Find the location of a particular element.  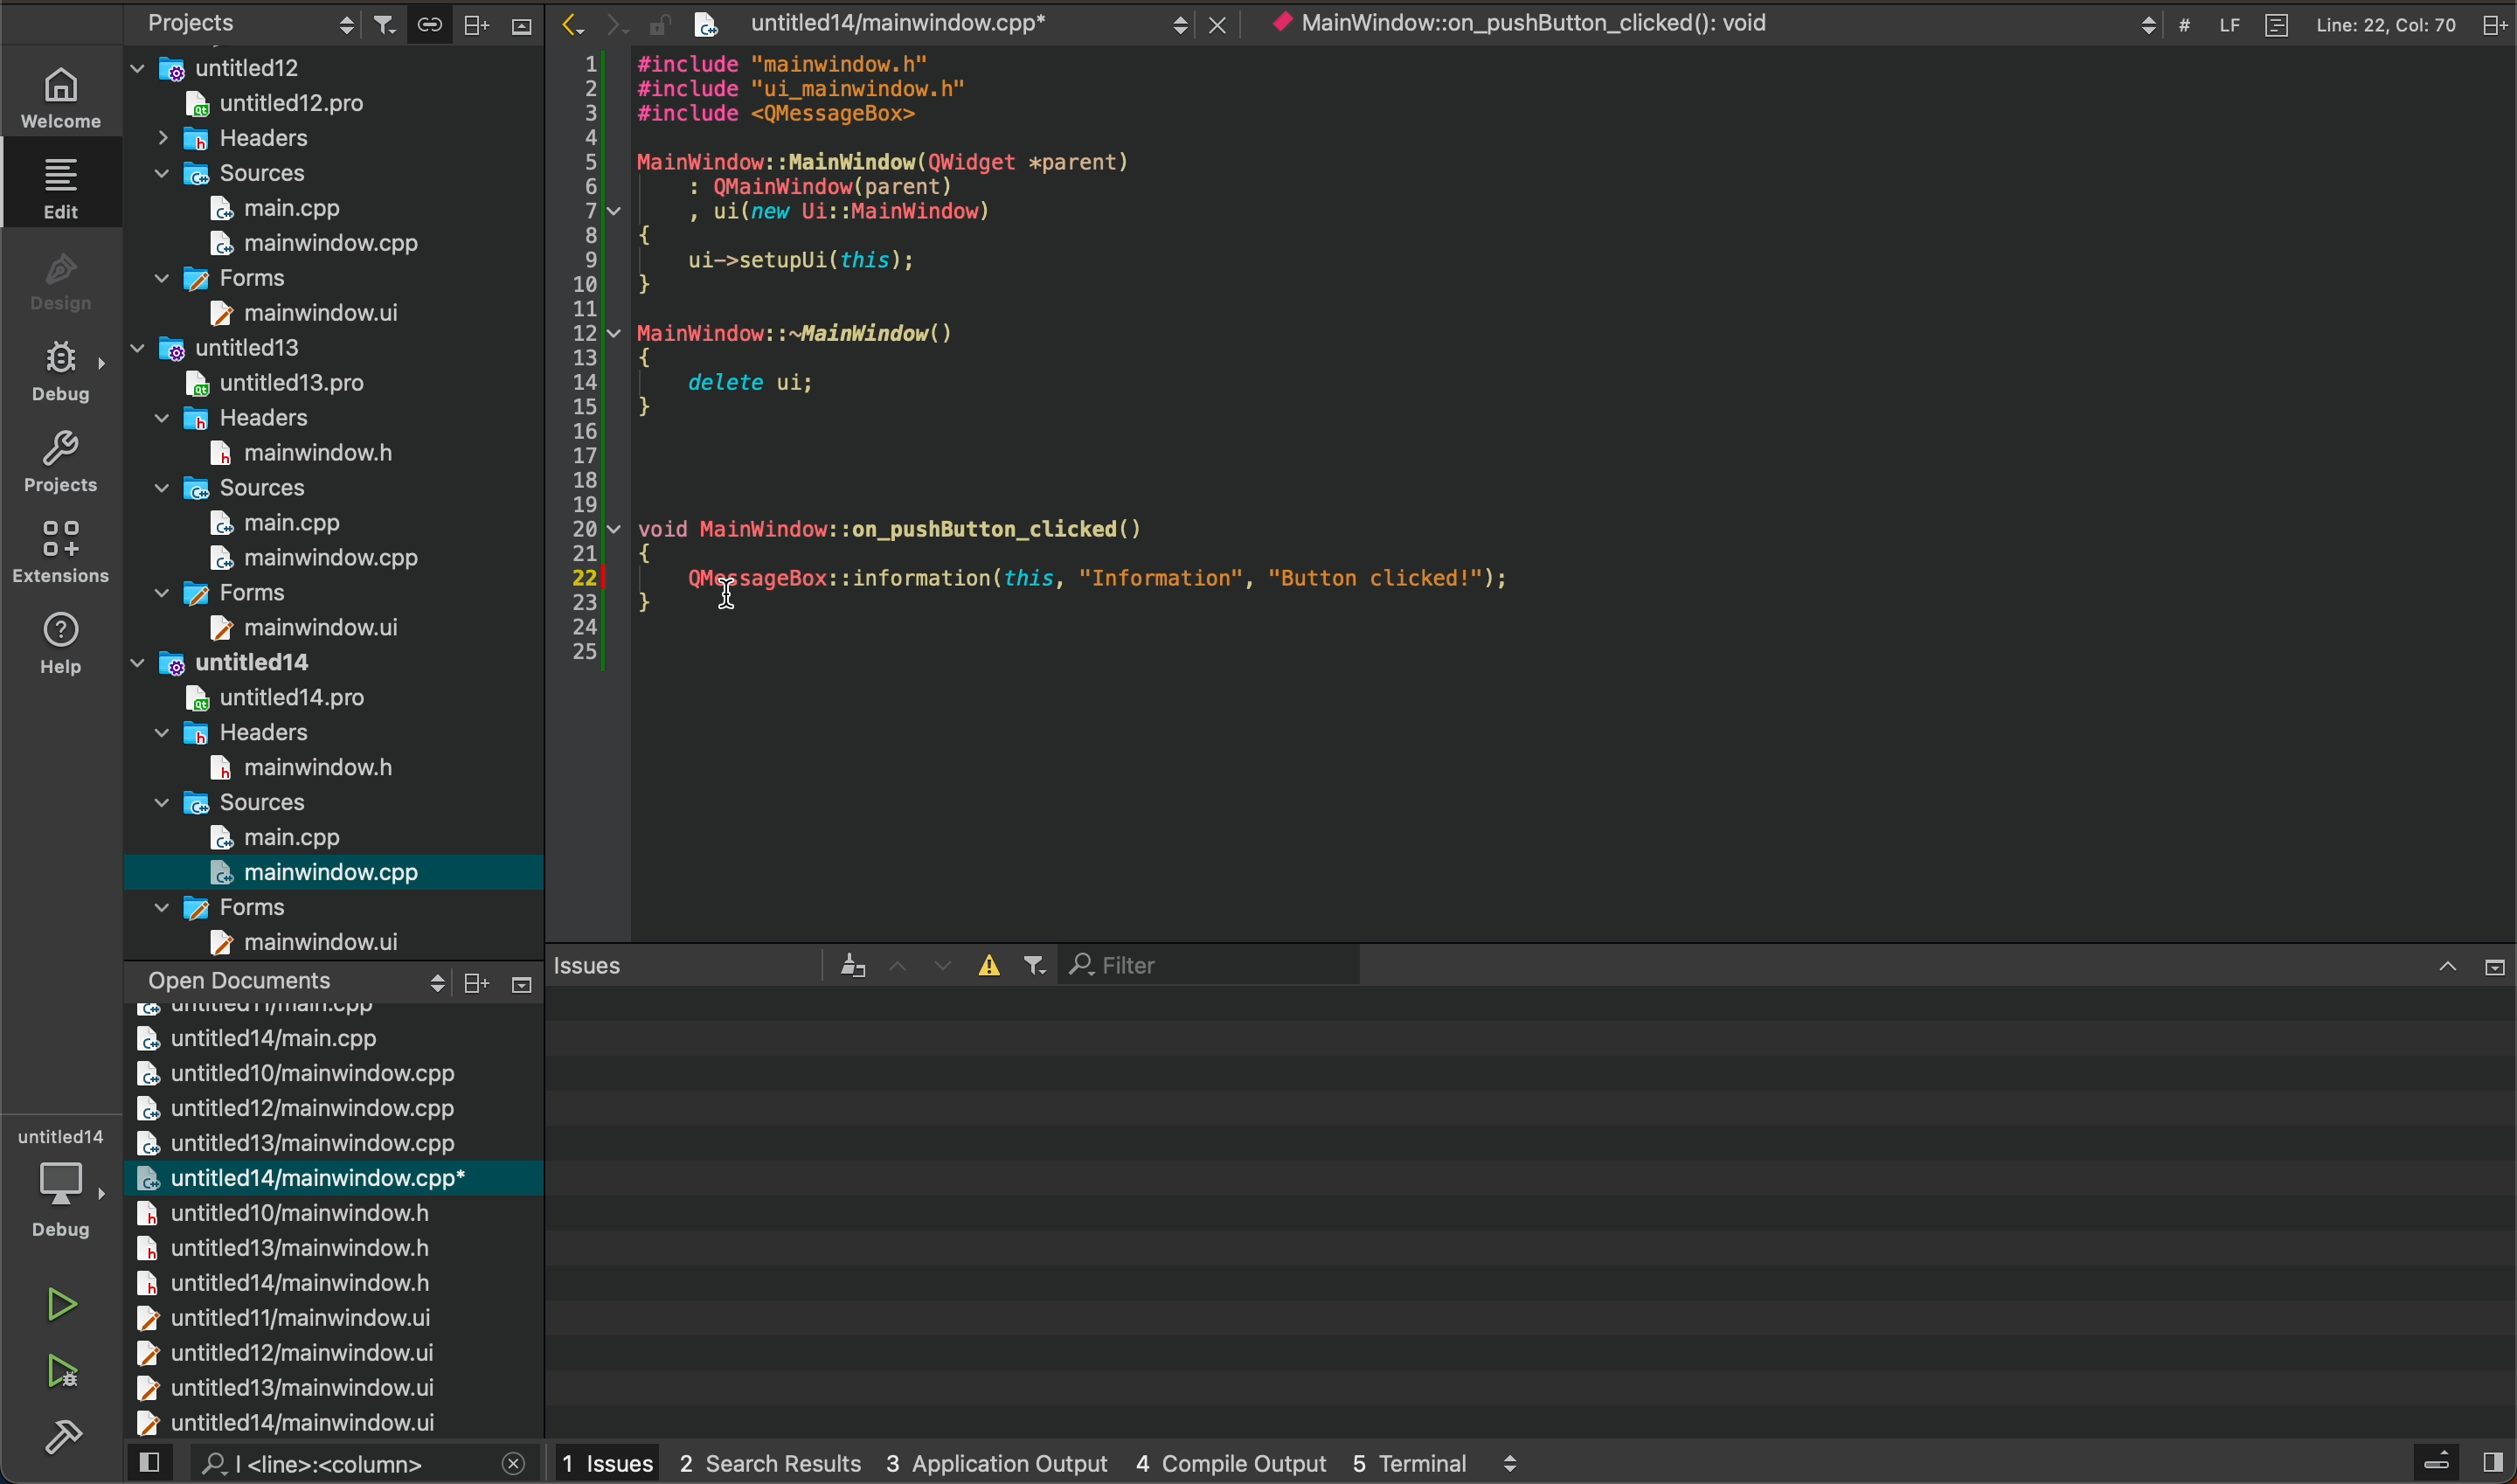

 is located at coordinates (63, 1435).